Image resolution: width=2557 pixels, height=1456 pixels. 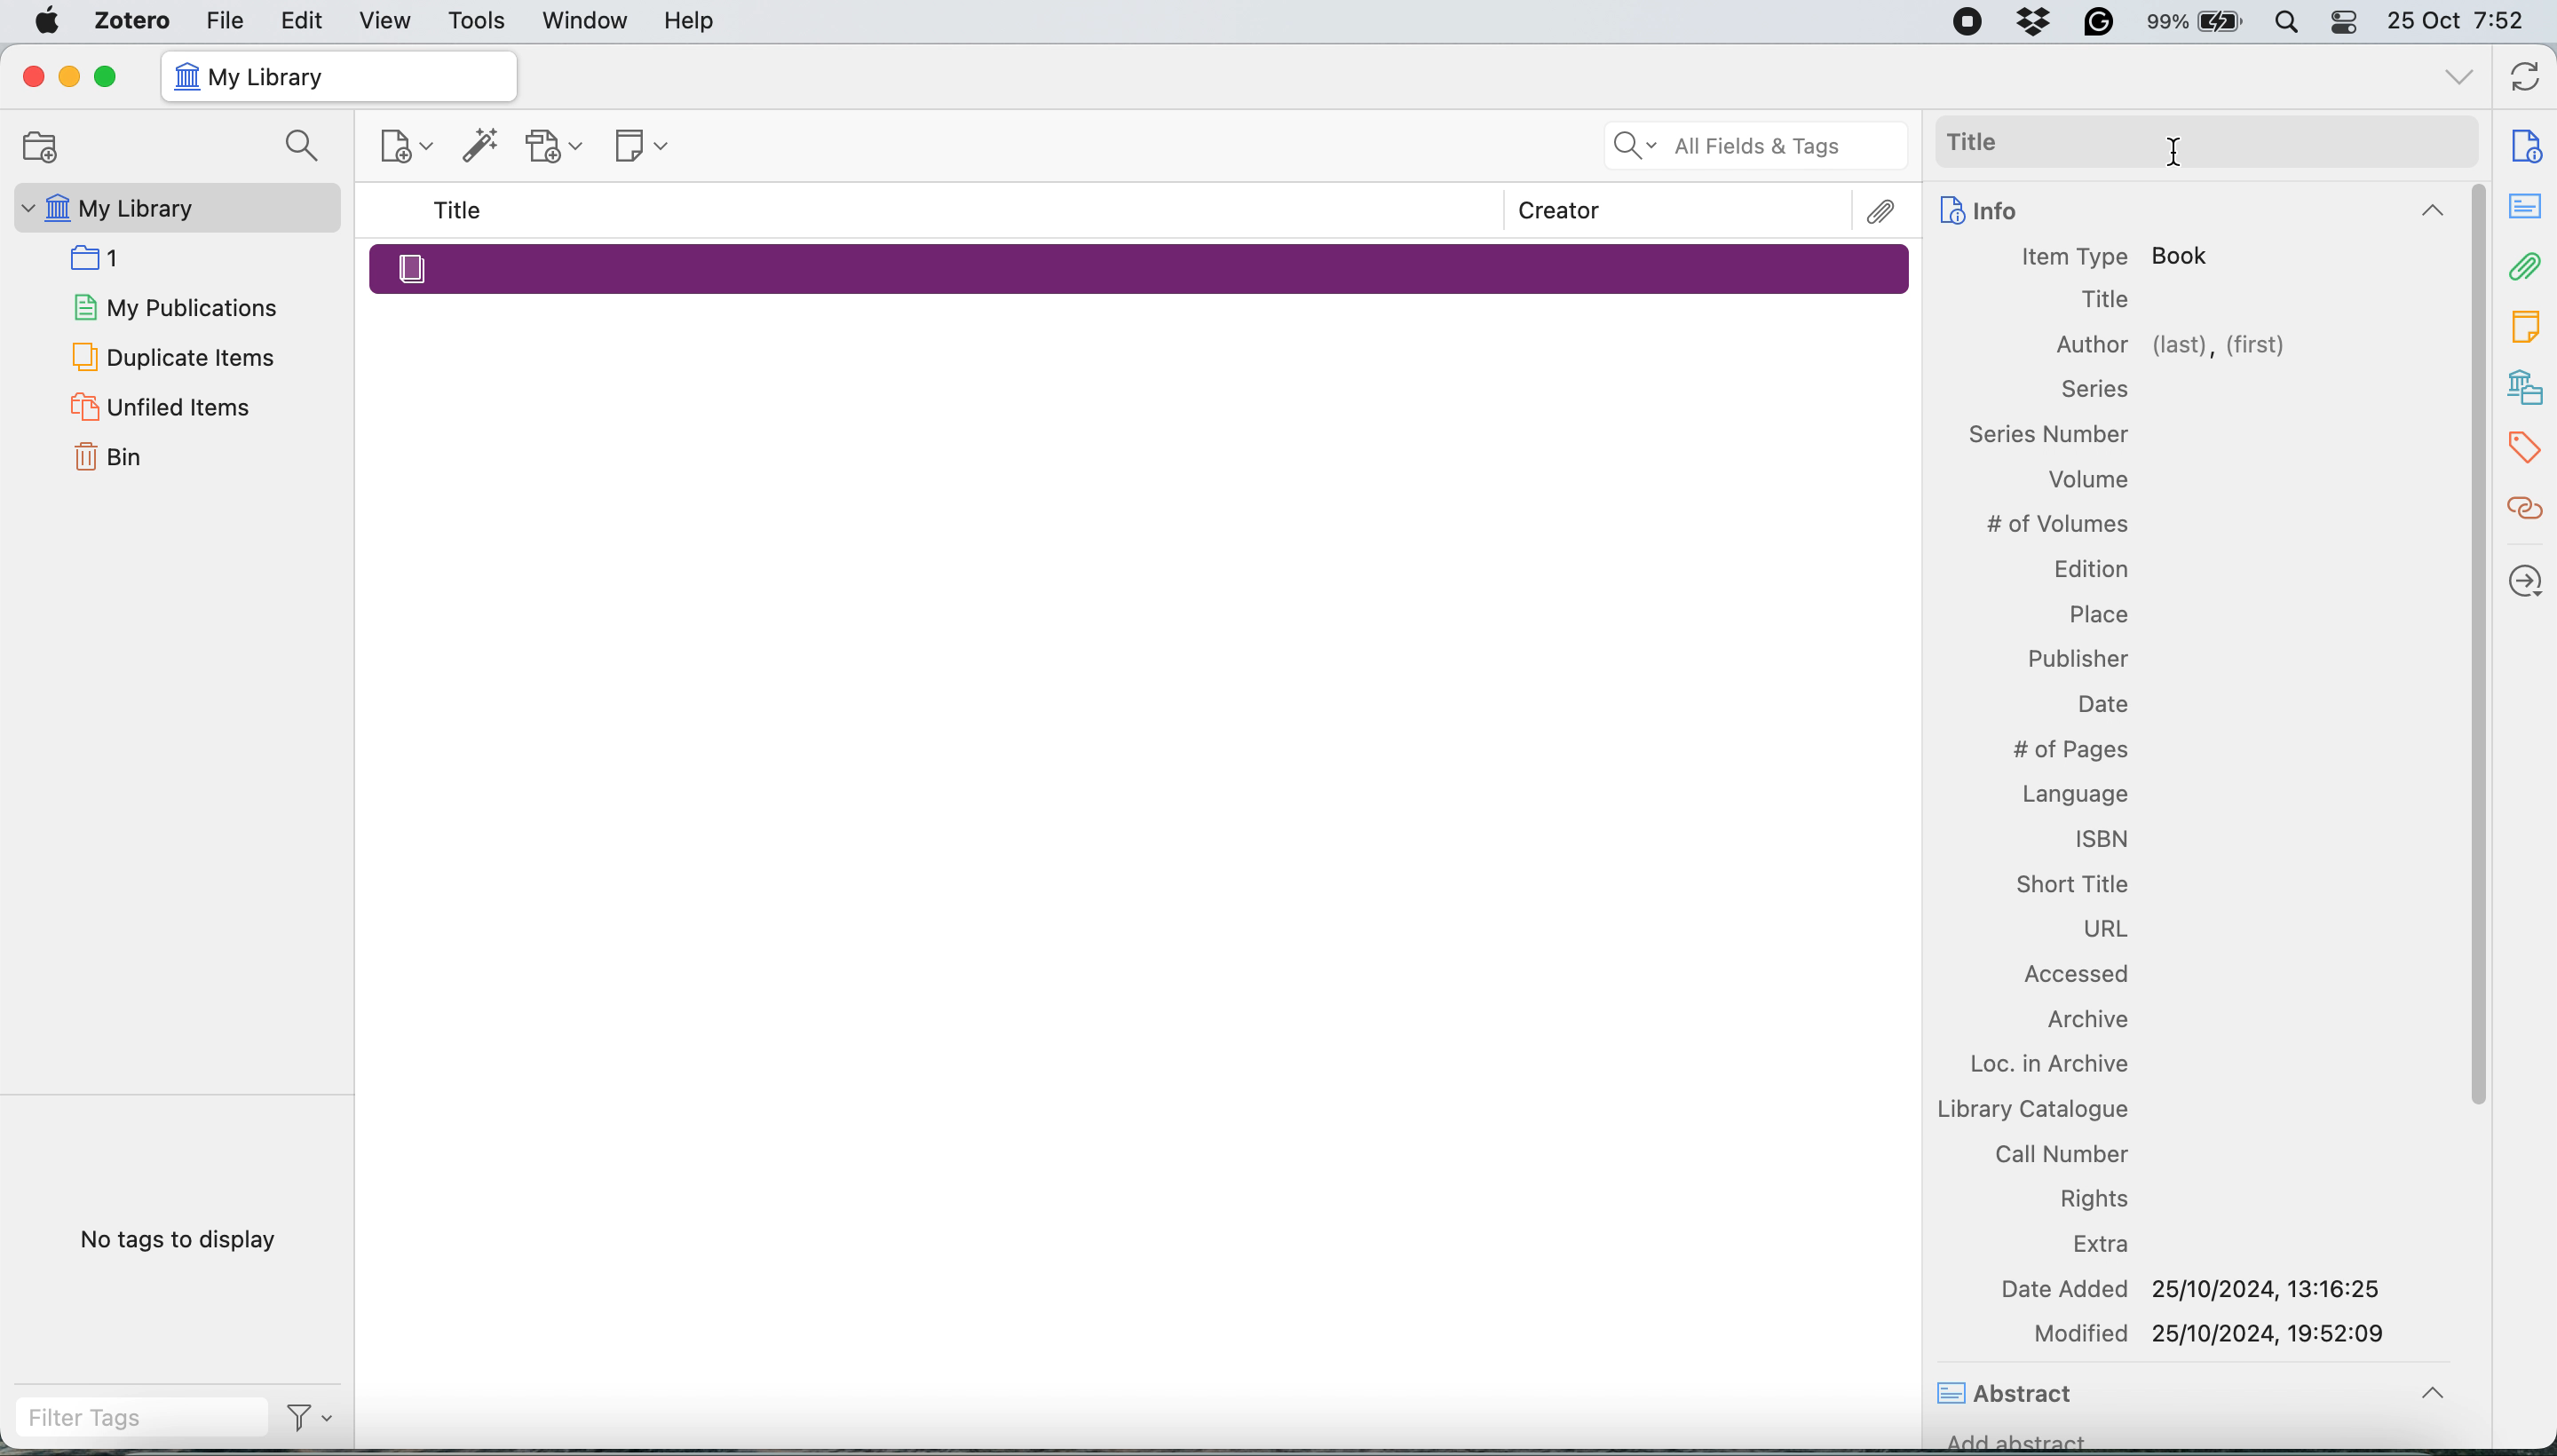 I want to click on 99% Battery, so click(x=2196, y=23).